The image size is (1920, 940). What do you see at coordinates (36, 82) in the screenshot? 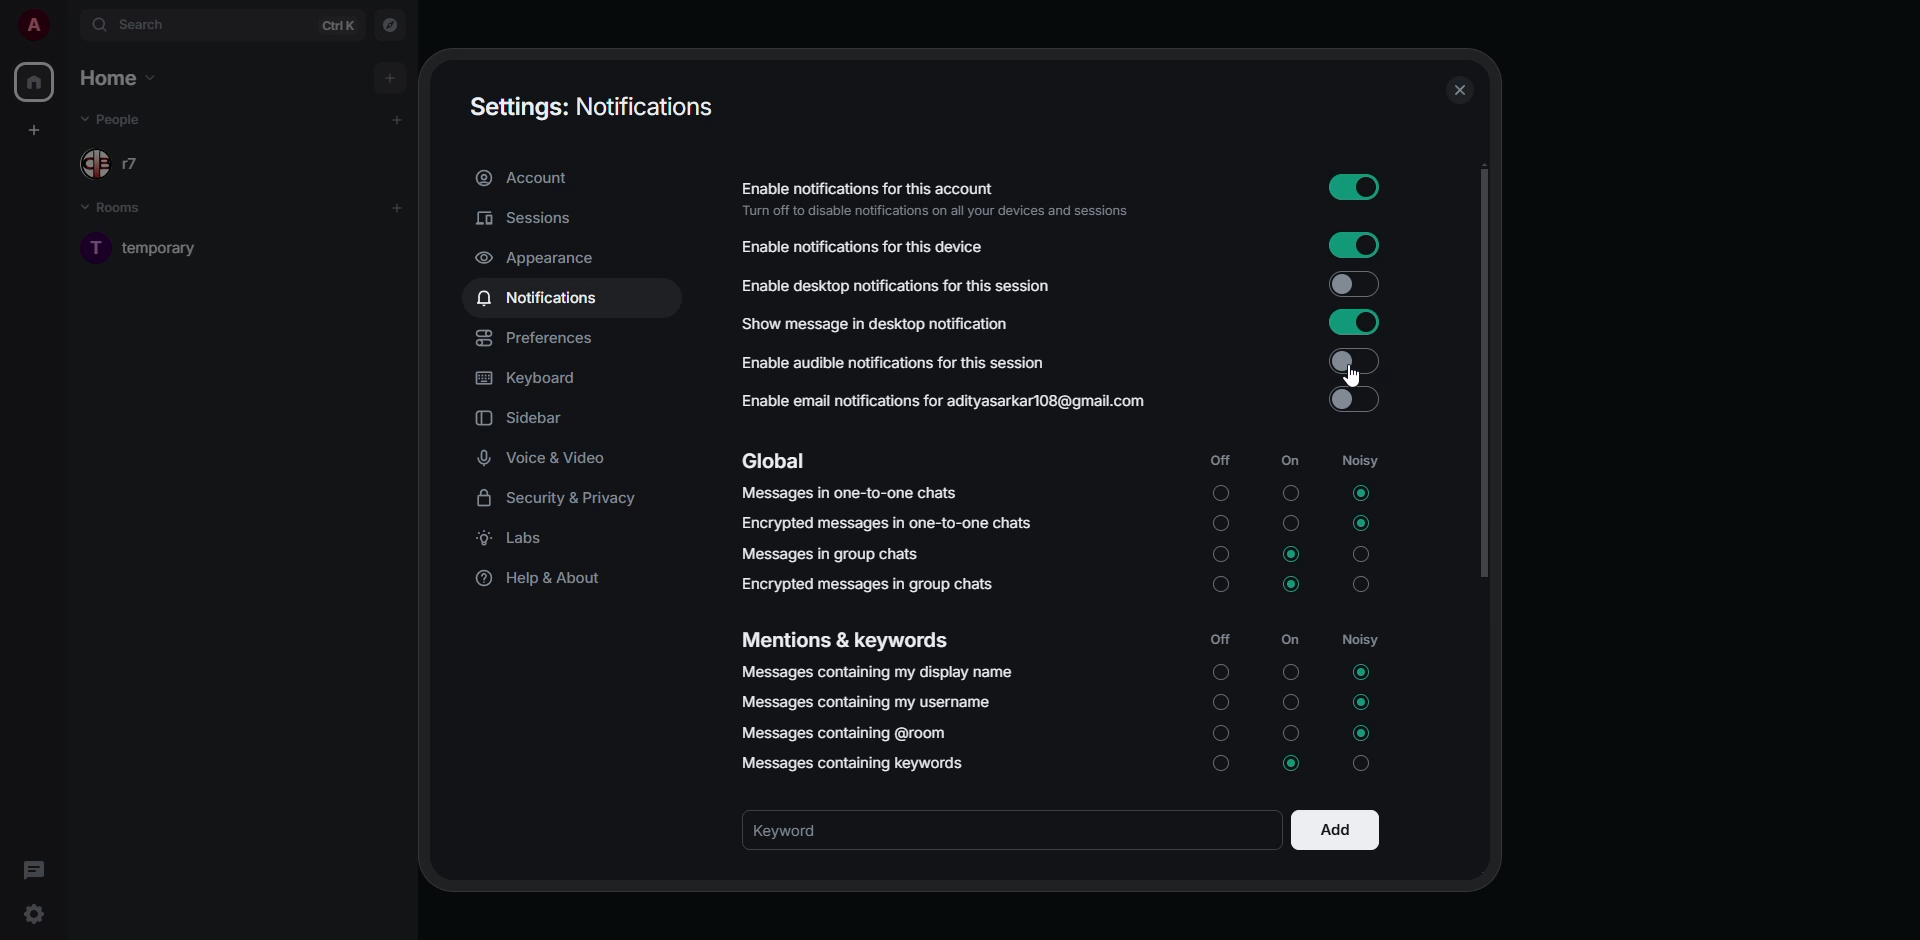
I see `home` at bounding box center [36, 82].